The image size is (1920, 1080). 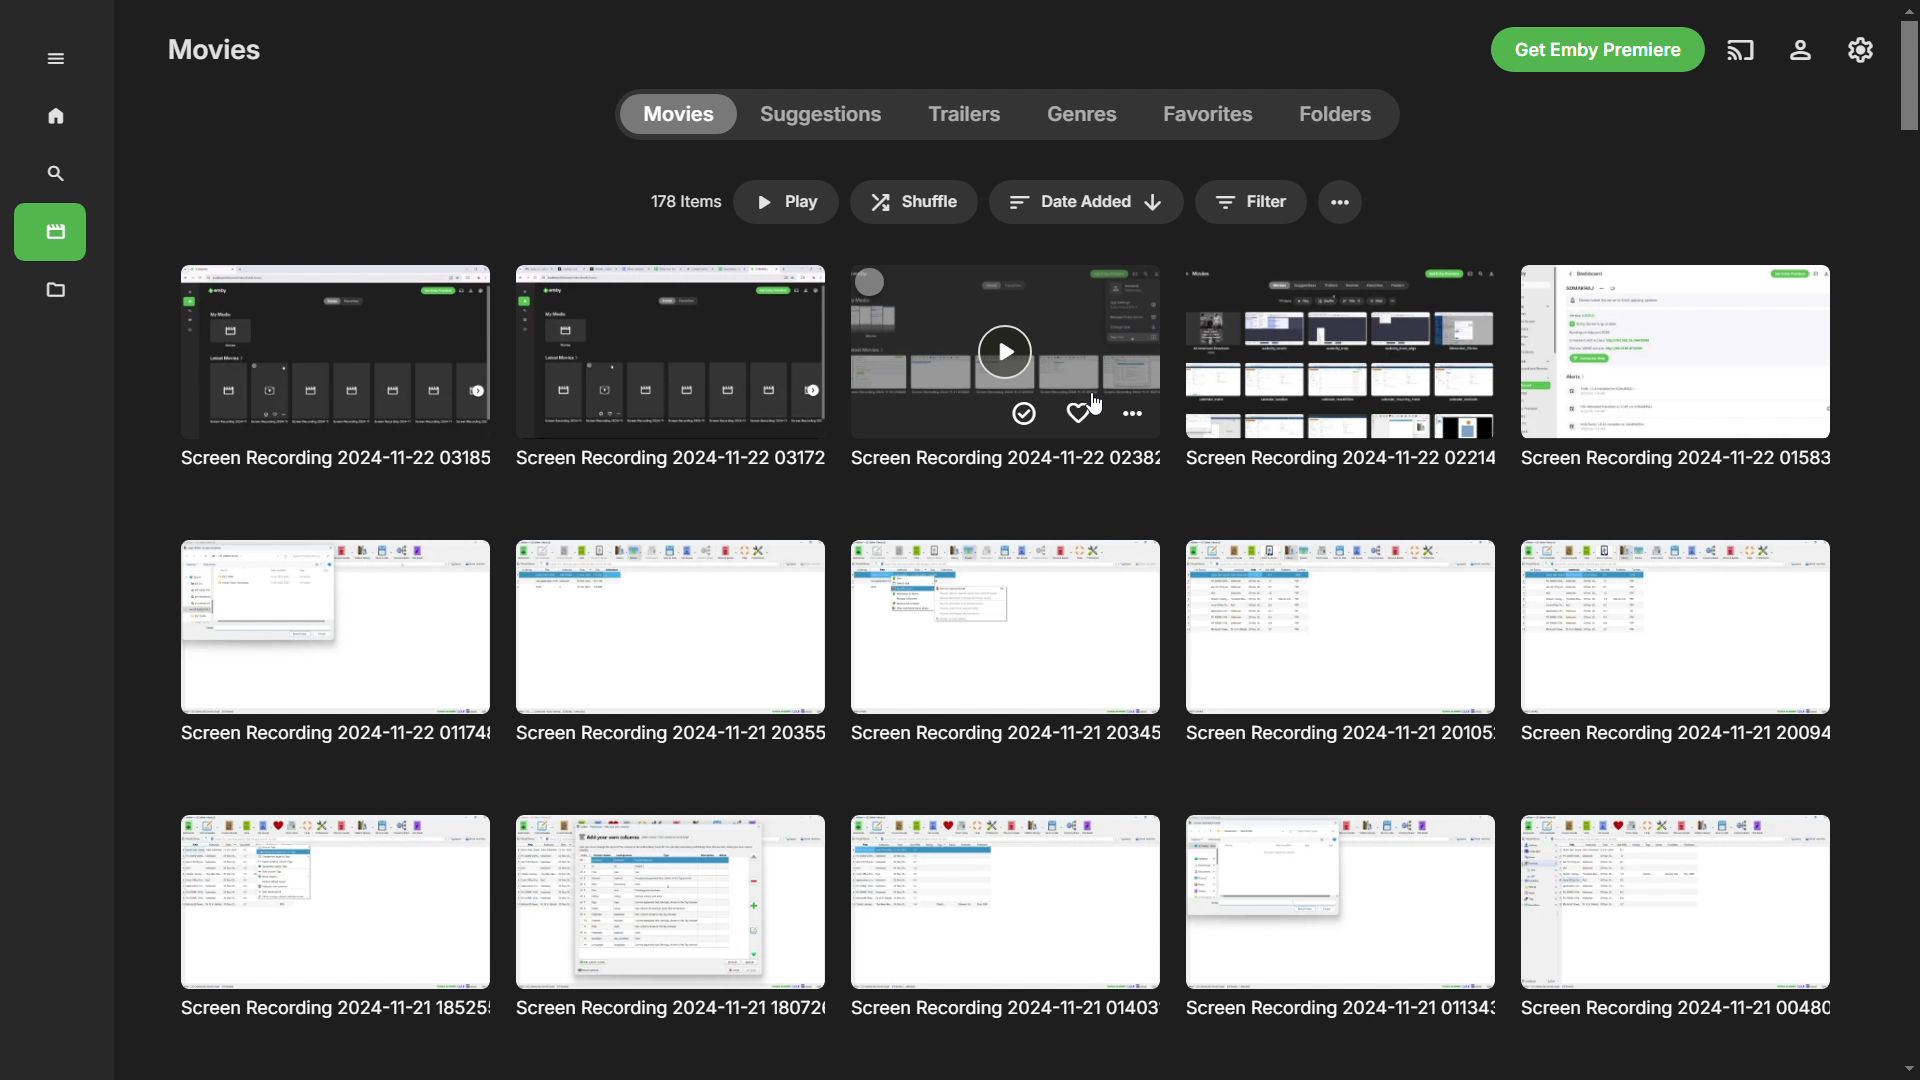 I want to click on shuffle, so click(x=916, y=202).